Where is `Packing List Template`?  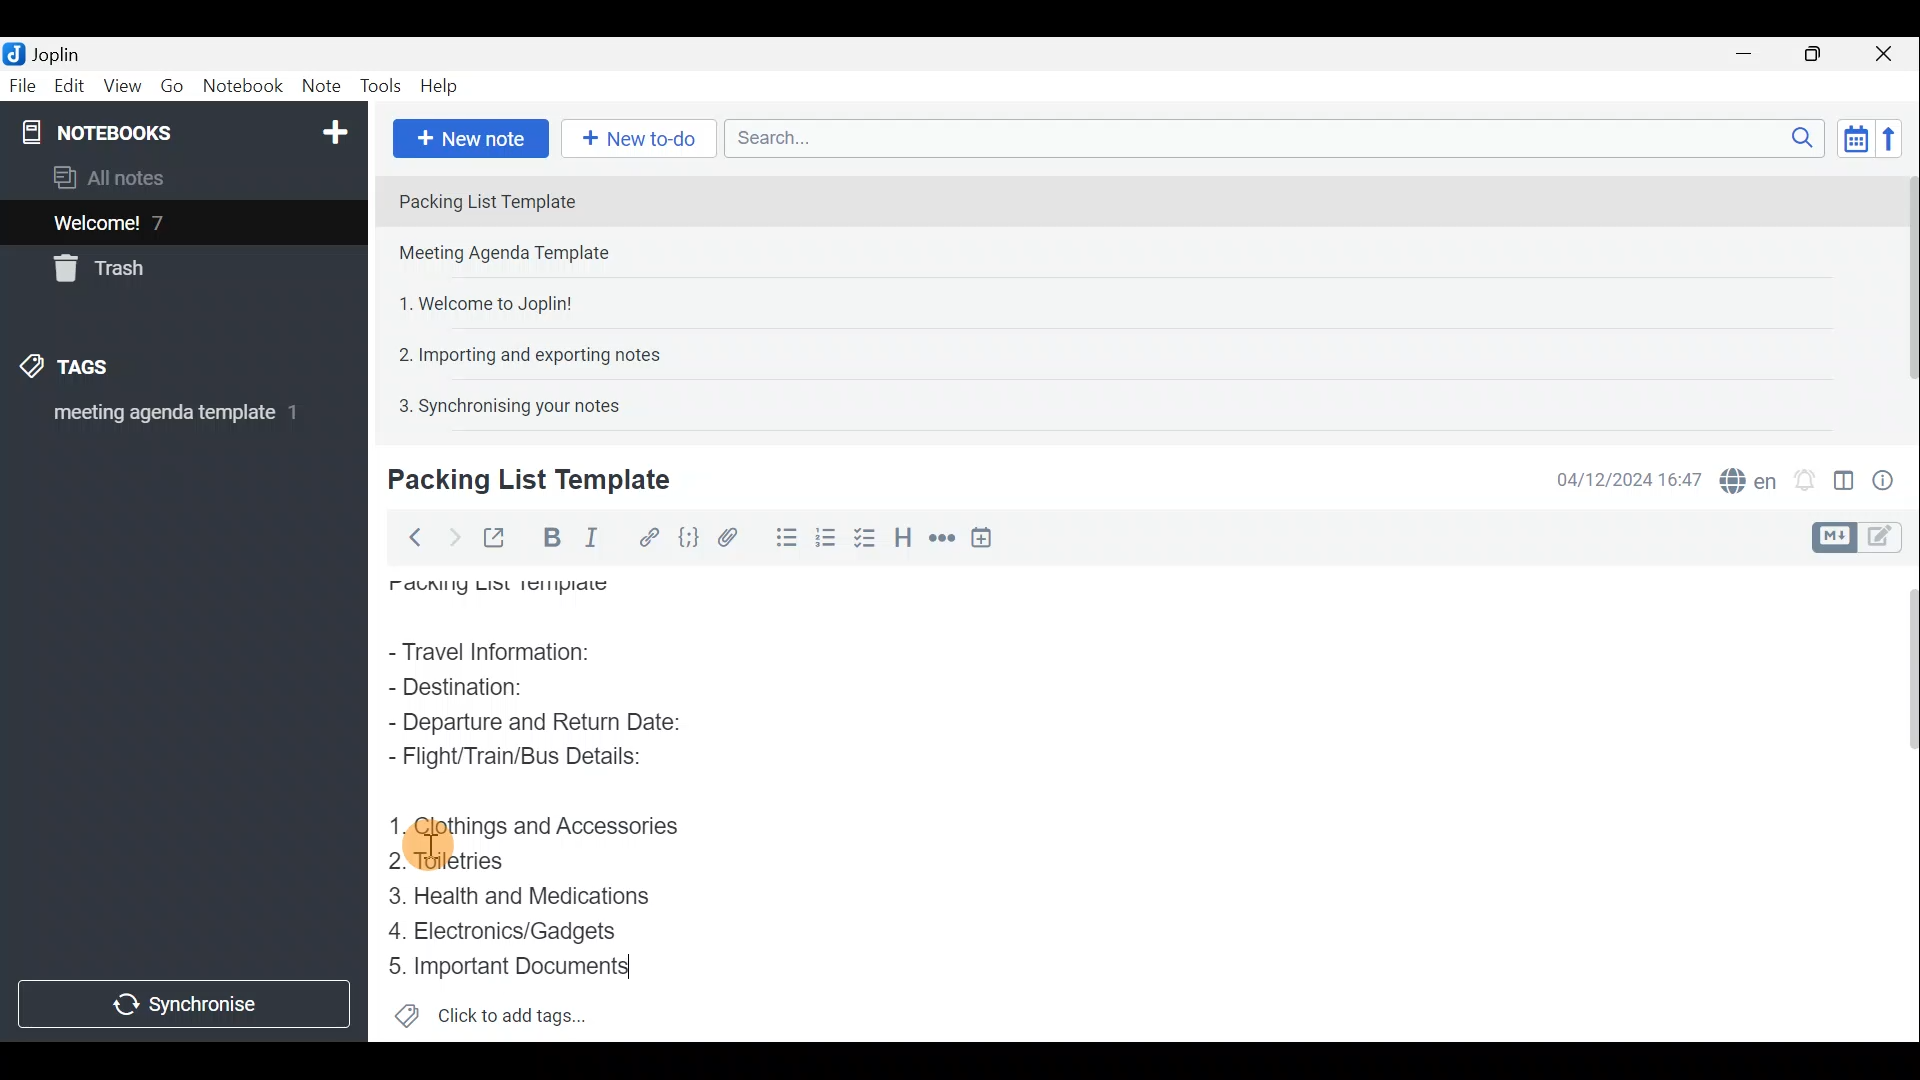
Packing List Template is located at coordinates (494, 588).